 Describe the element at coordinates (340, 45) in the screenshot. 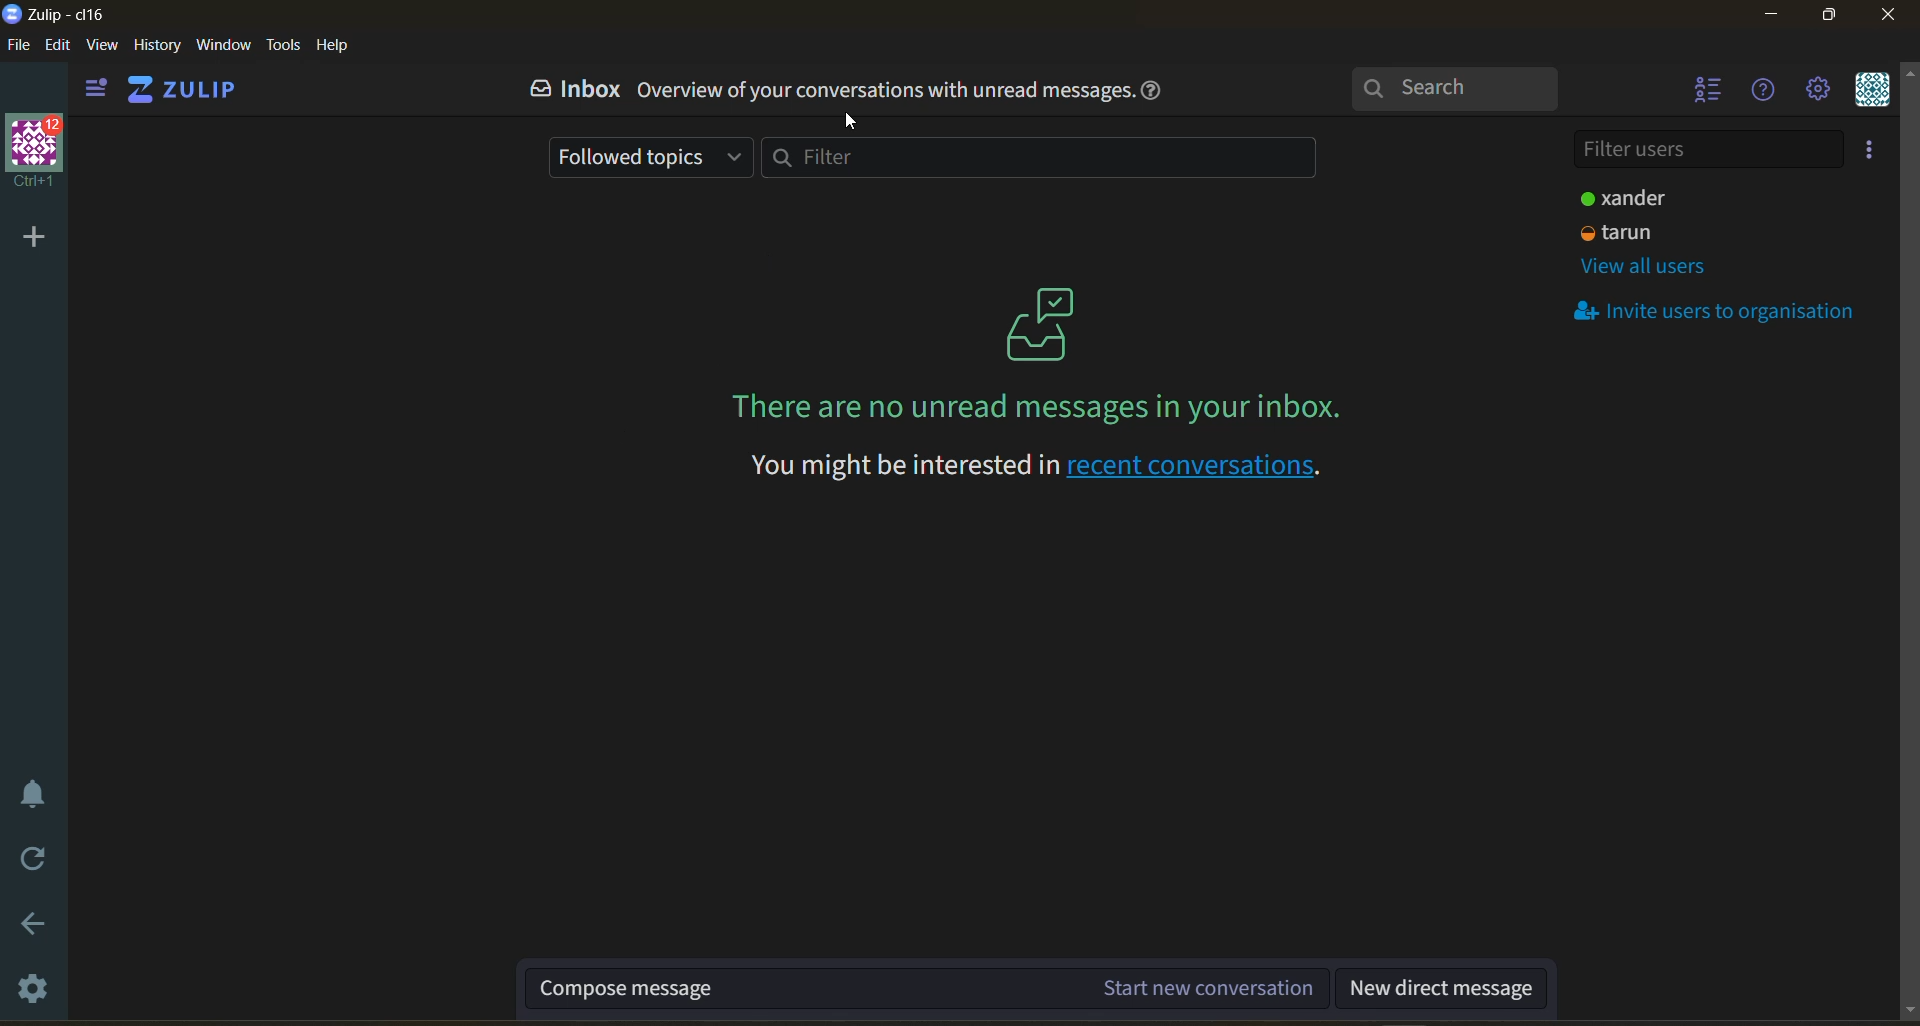

I see `help` at that location.